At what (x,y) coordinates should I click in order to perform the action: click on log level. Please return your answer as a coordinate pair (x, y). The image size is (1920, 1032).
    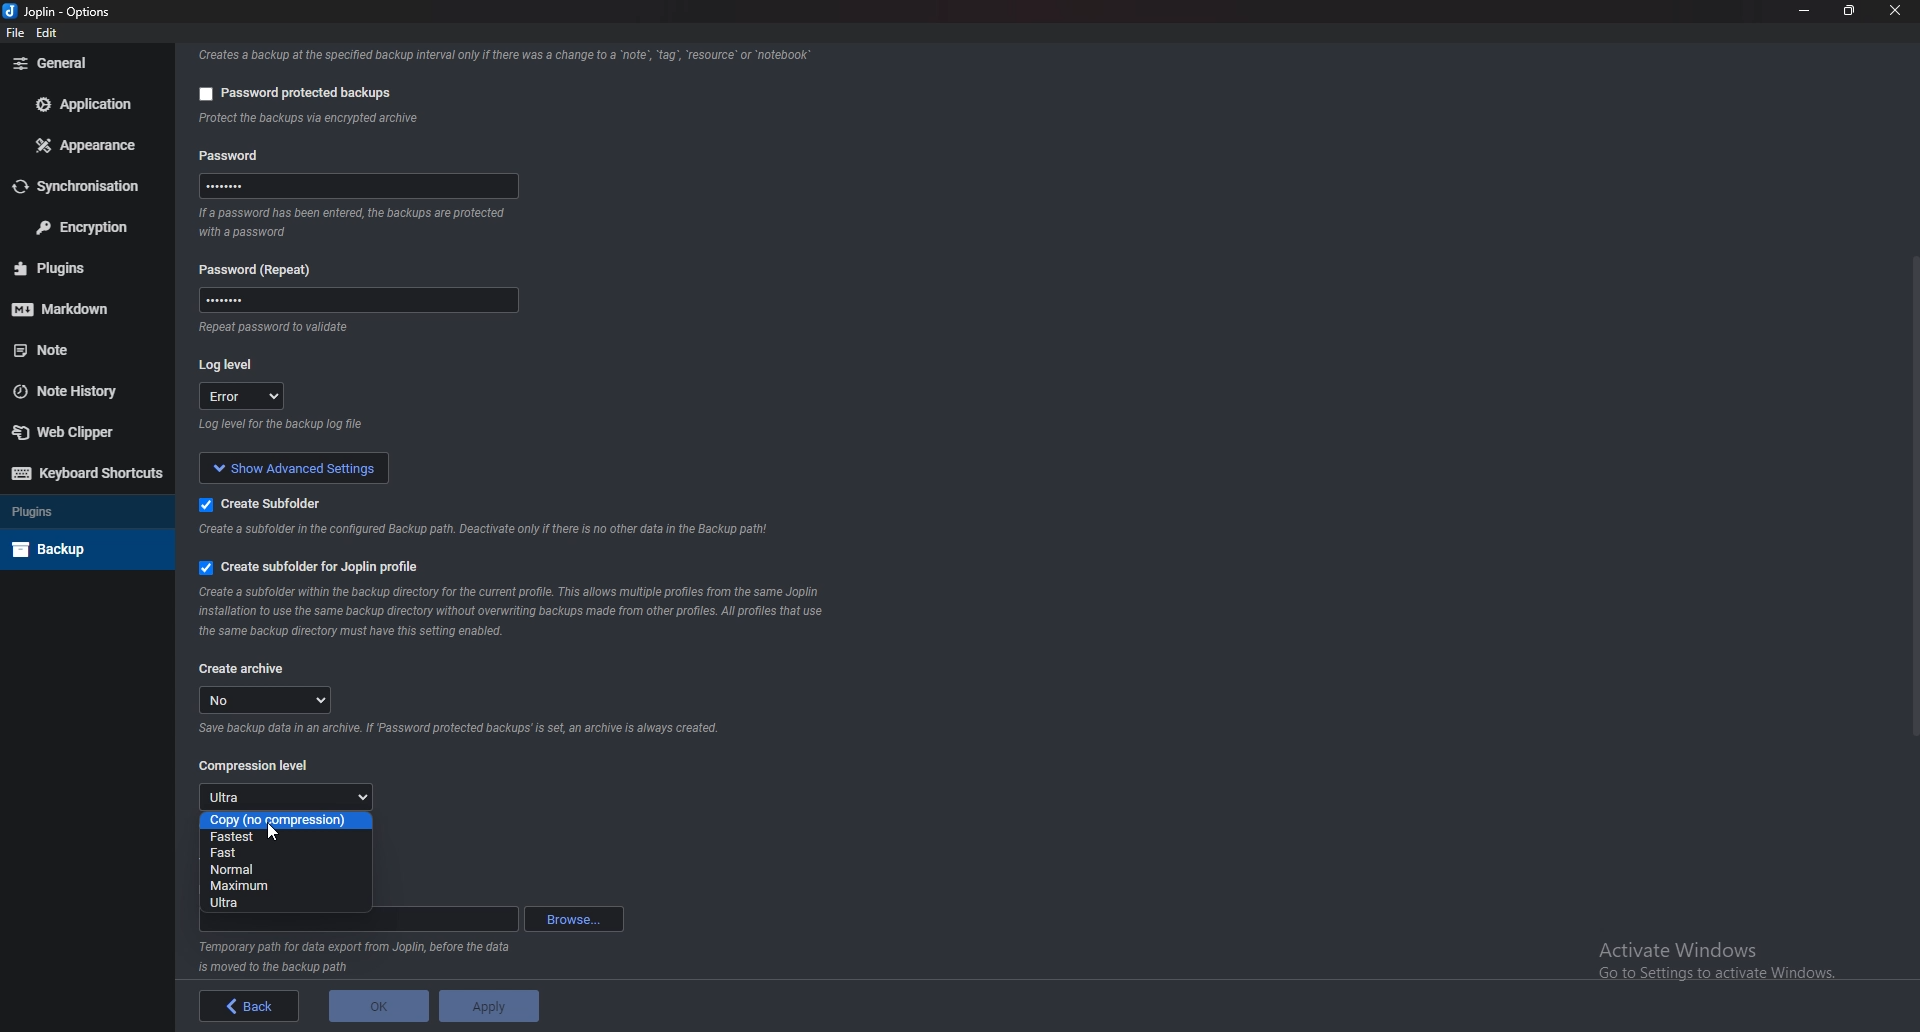
    Looking at the image, I should click on (234, 363).